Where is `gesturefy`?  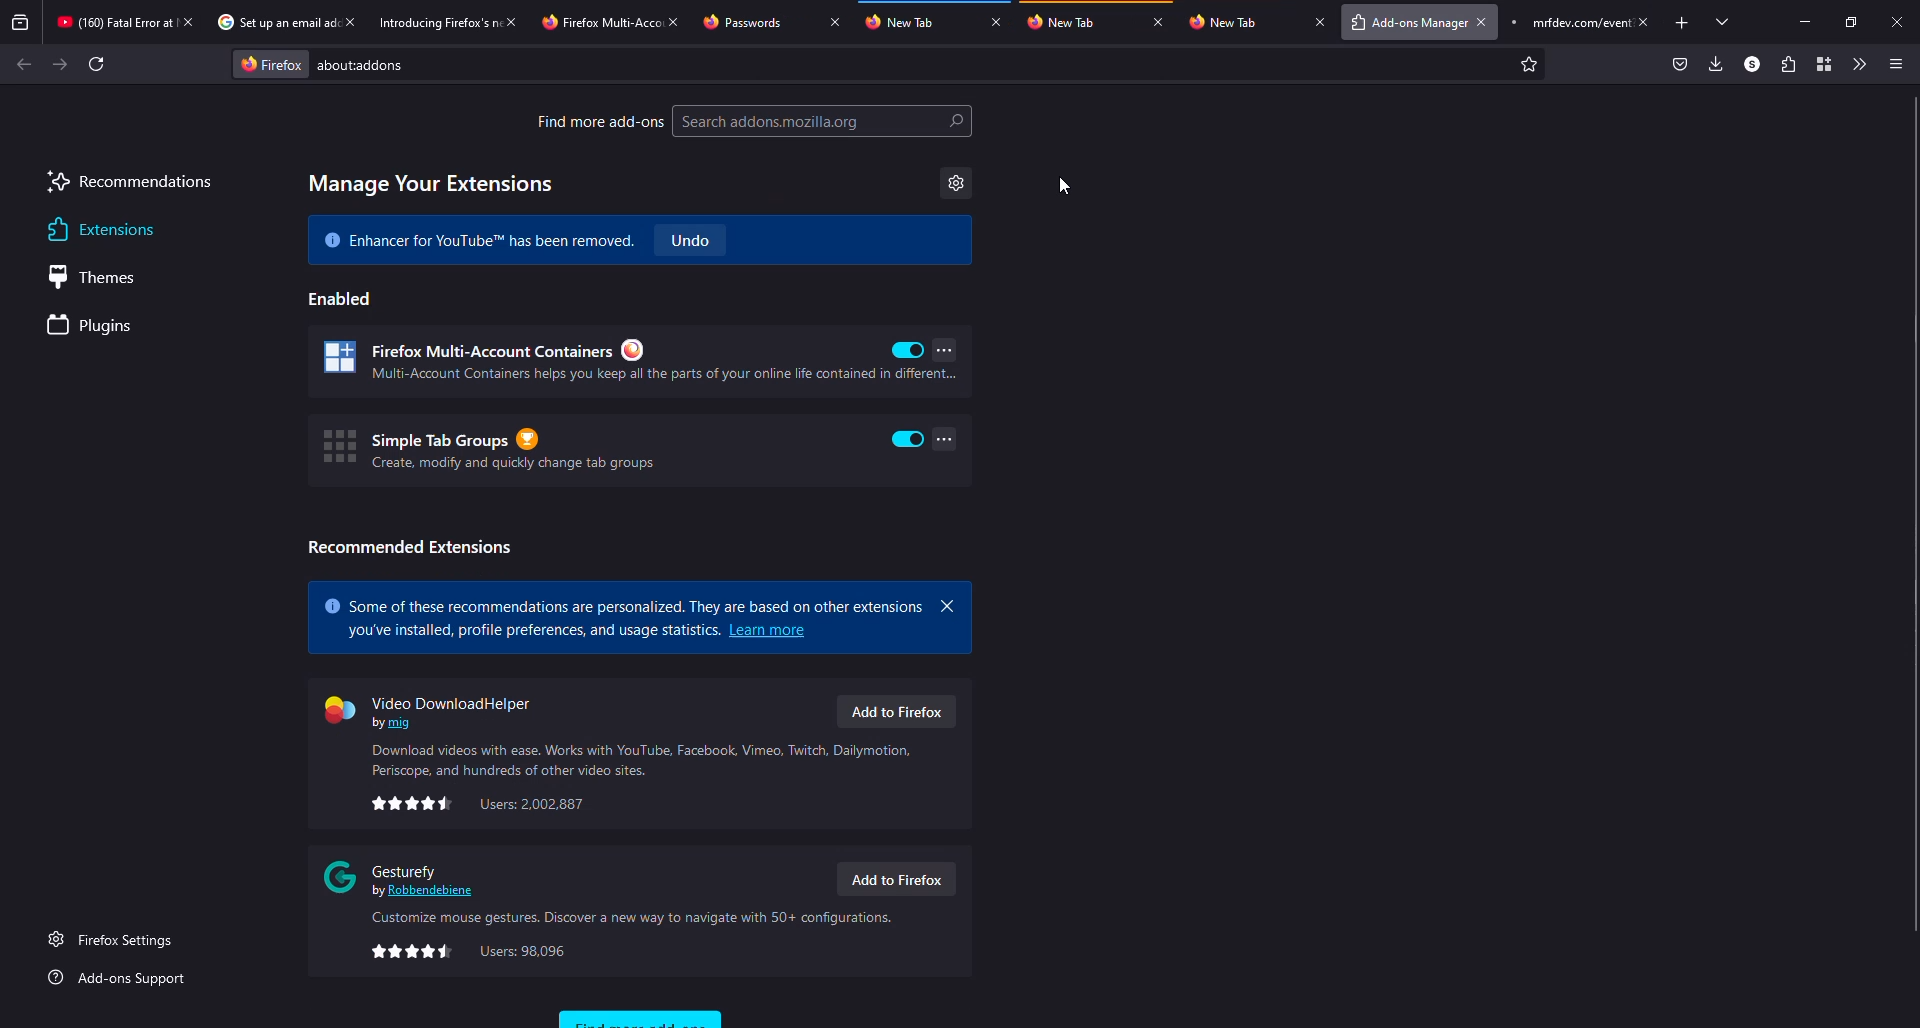
gesturefy is located at coordinates (406, 878).